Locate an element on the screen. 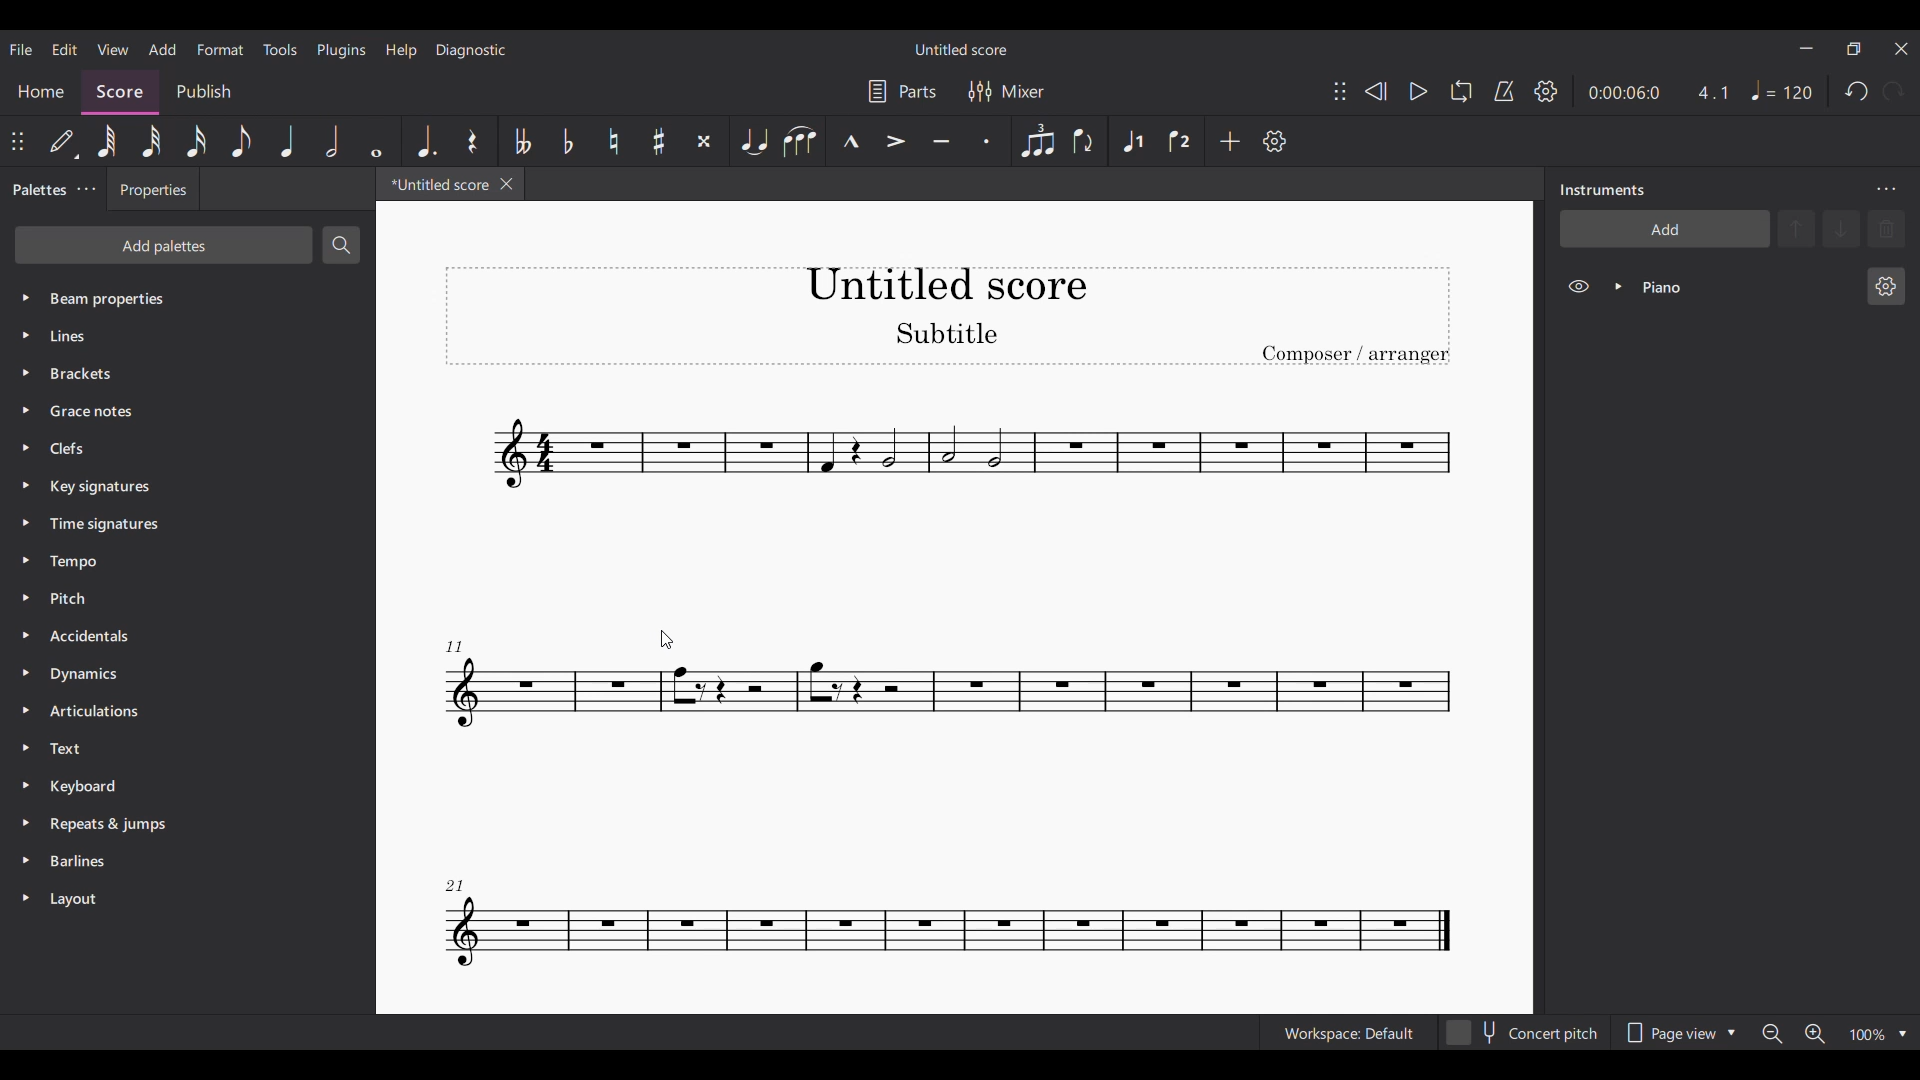 This screenshot has width=1920, height=1080. Toggle double sharp is located at coordinates (705, 141).